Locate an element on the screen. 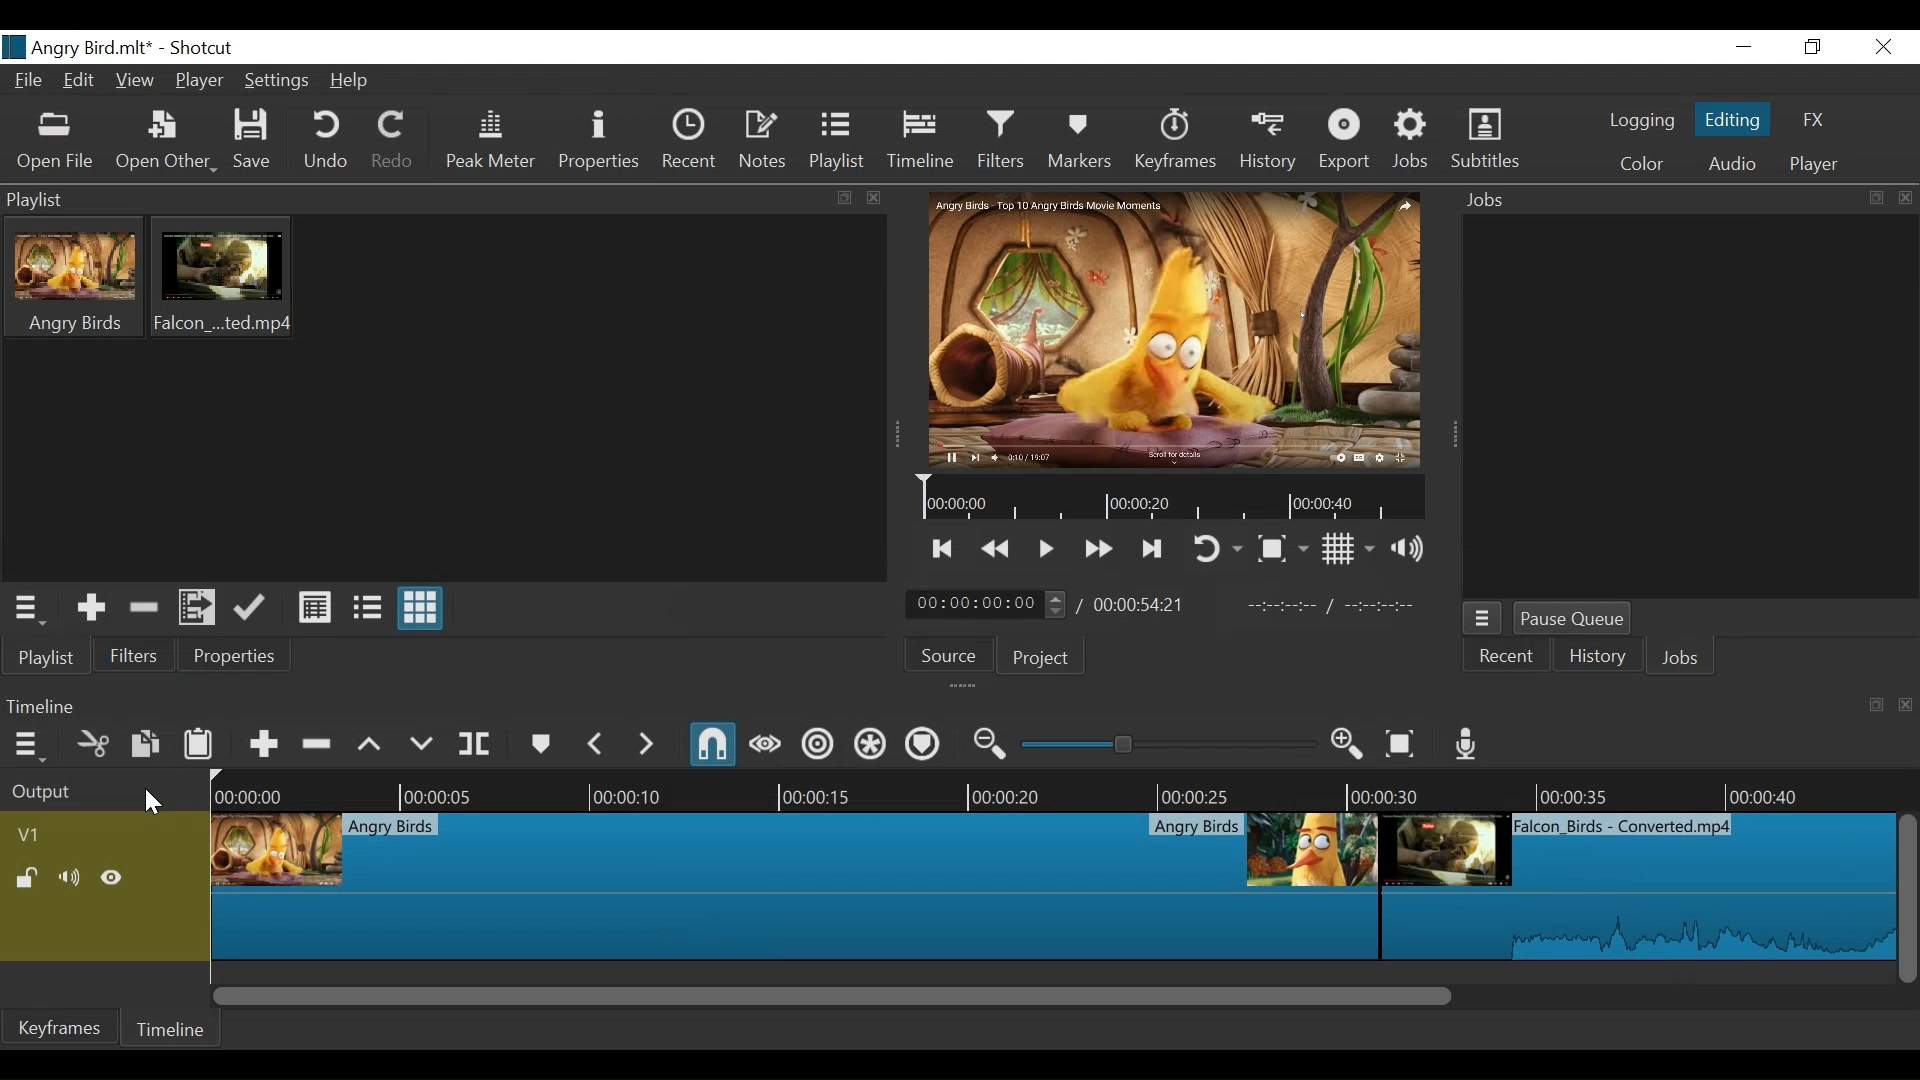 This screenshot has width=1920, height=1080. Record audio is located at coordinates (1463, 745).